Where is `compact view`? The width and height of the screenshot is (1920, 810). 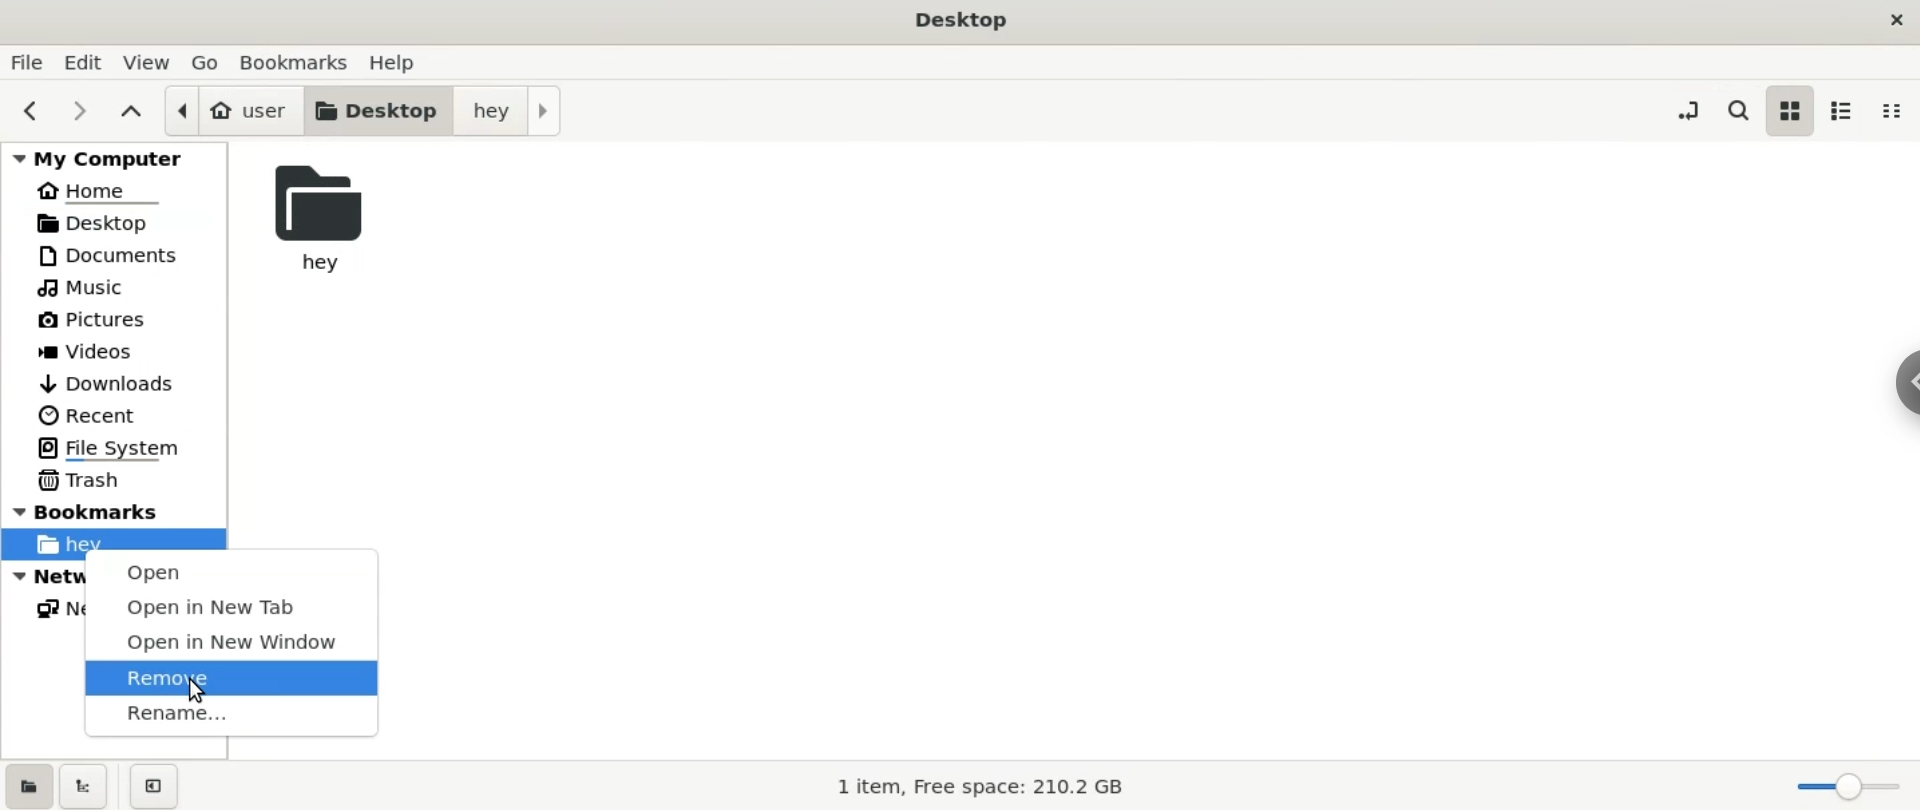
compact view is located at coordinates (1897, 115).